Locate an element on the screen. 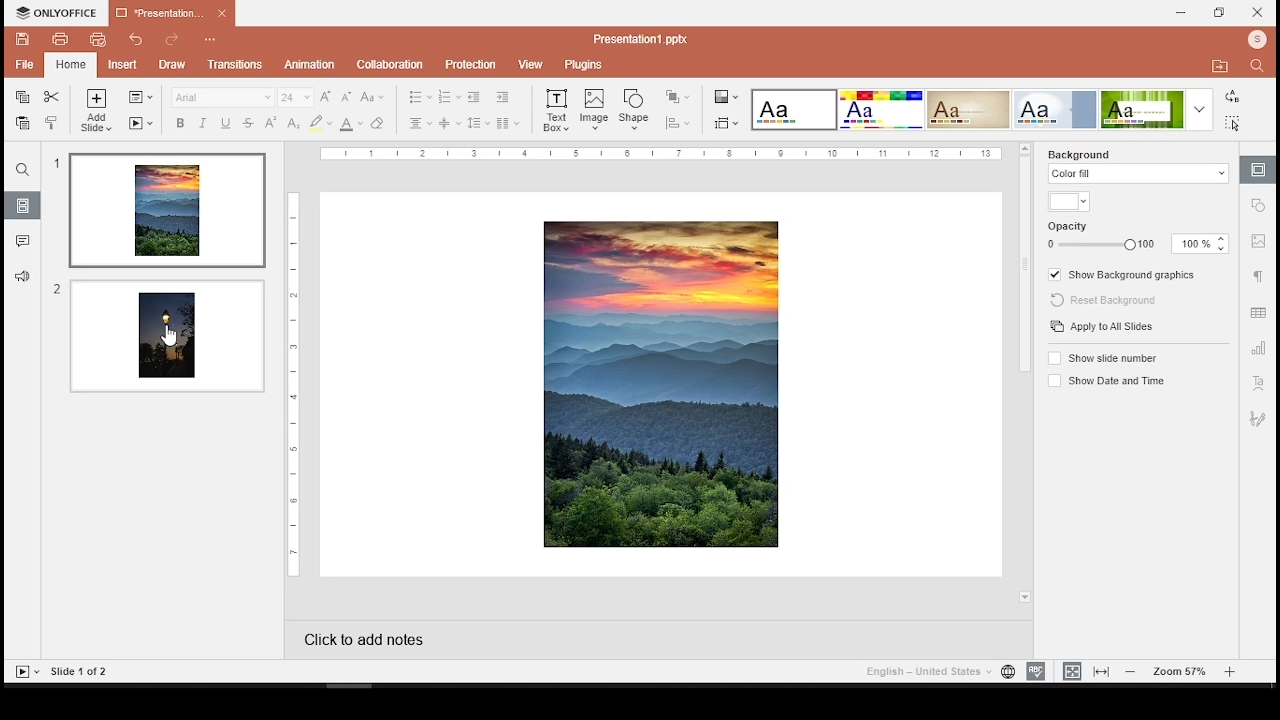 This screenshot has width=1280, height=720. paragraph settings is located at coordinates (1260, 276).